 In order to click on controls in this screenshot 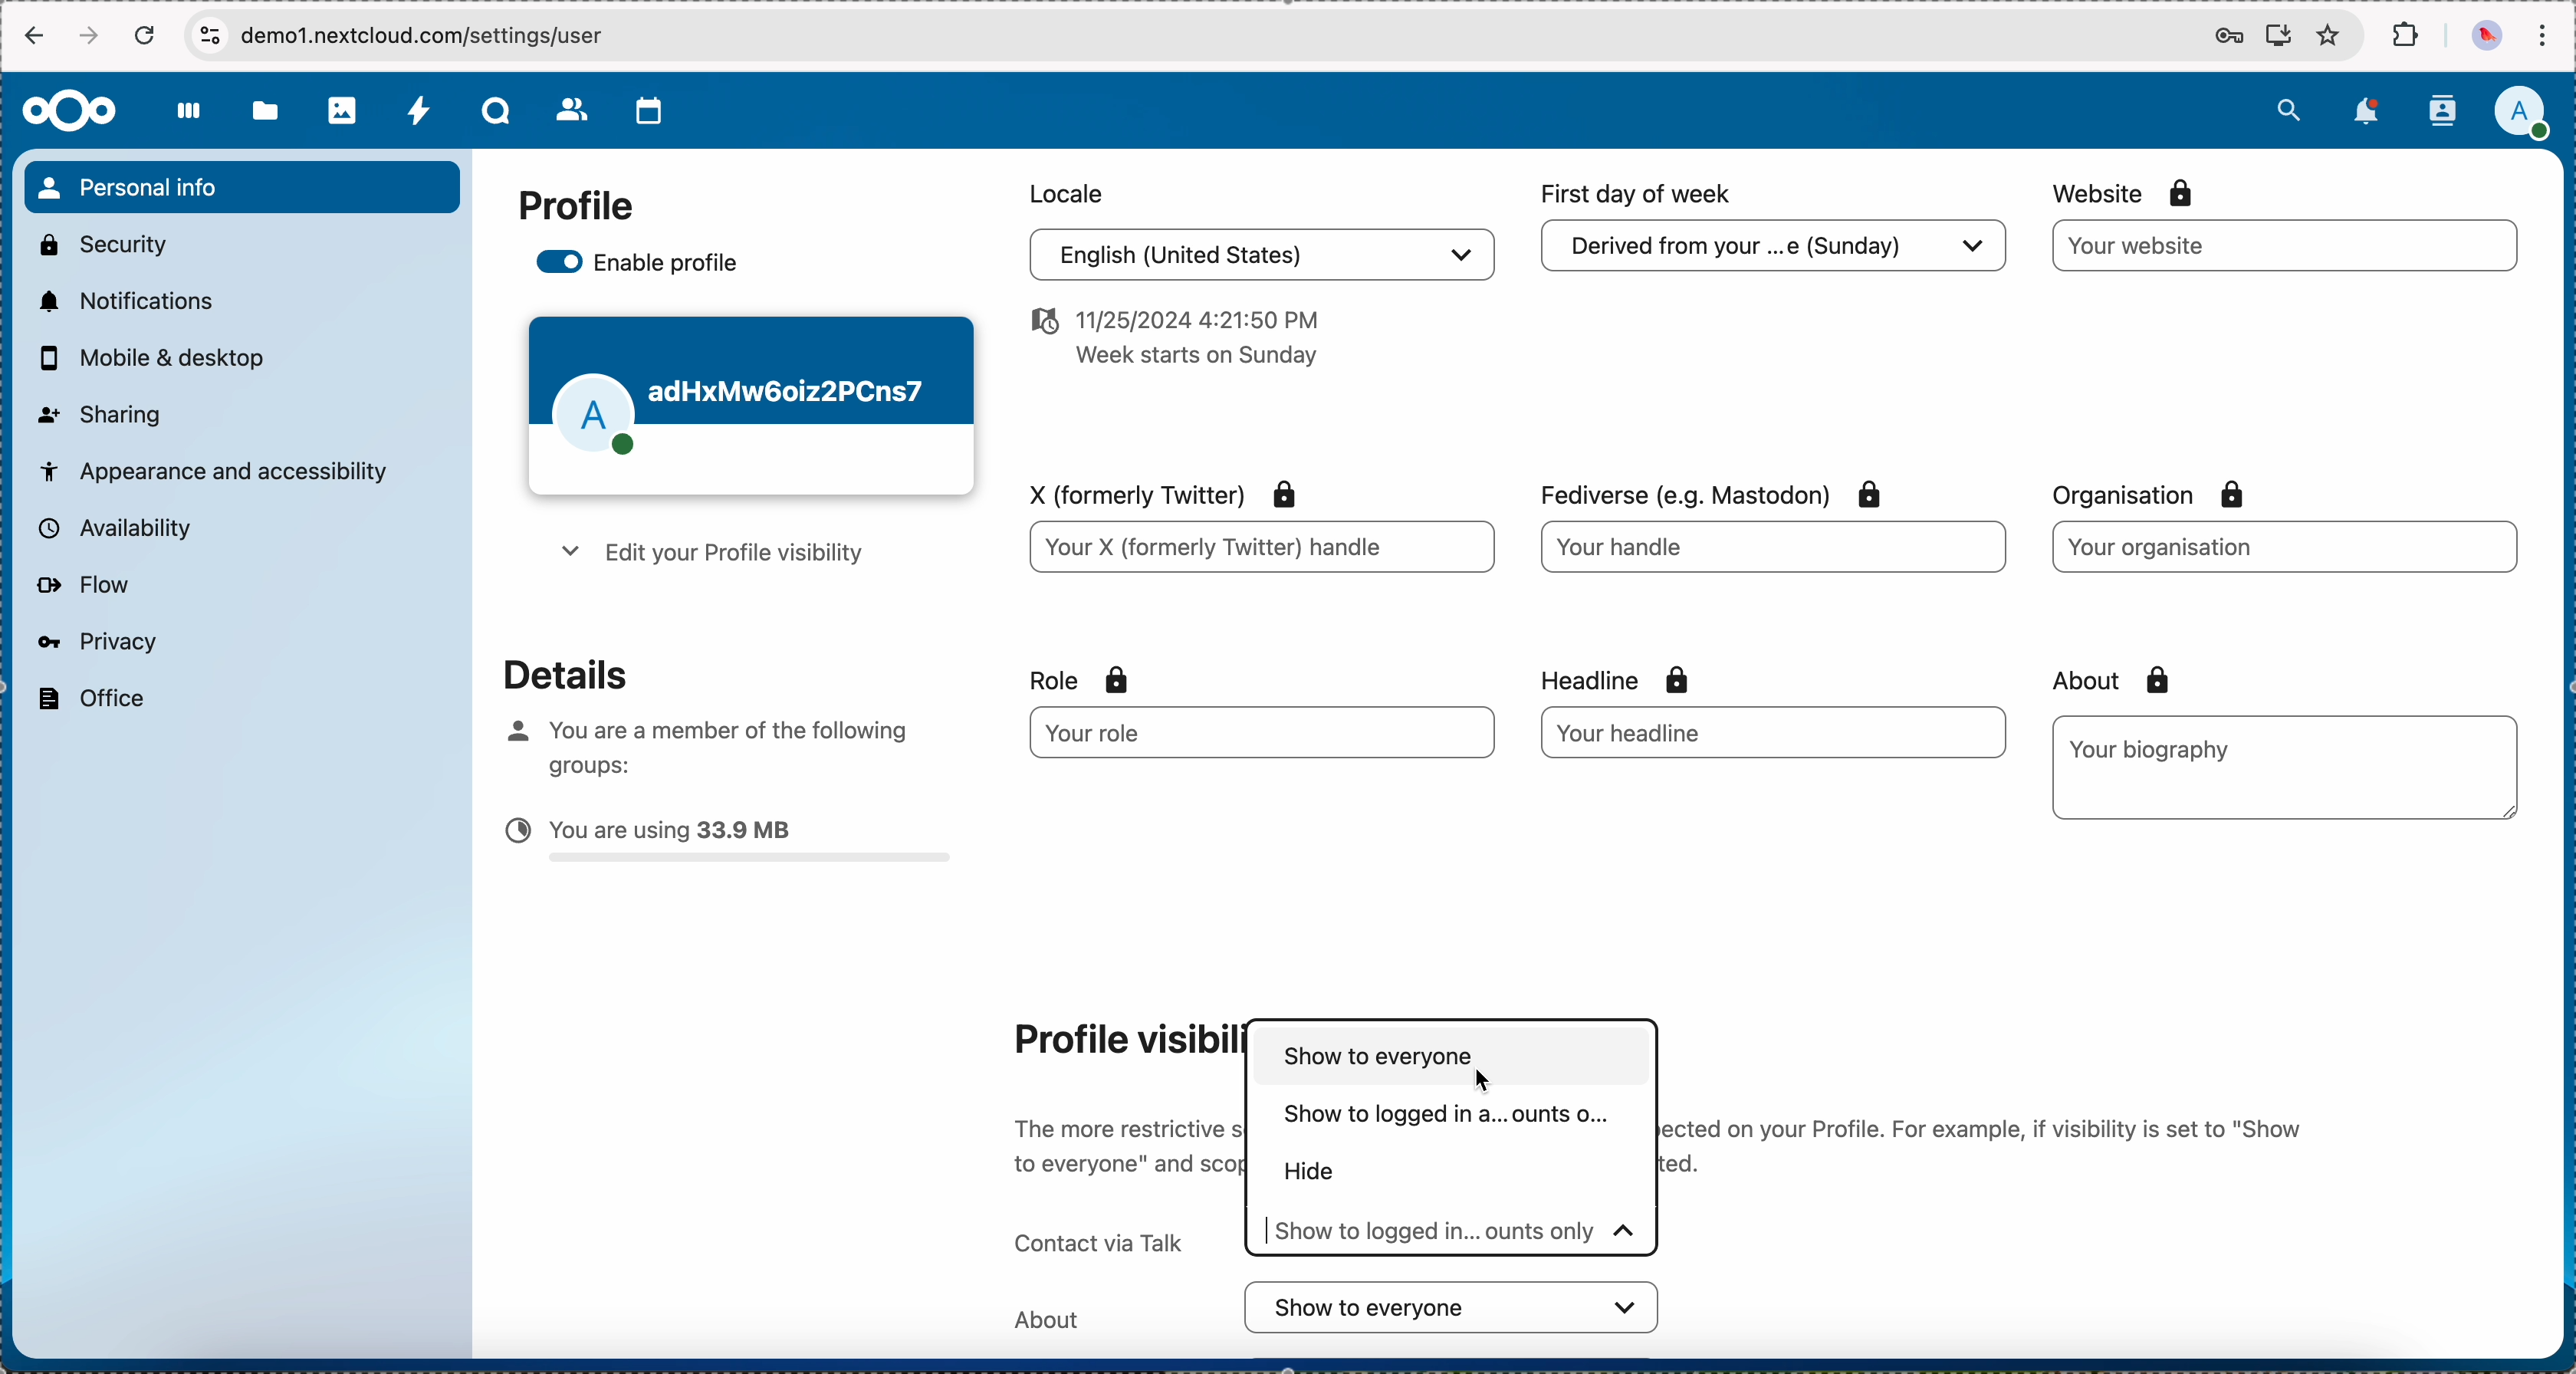, I will do `click(209, 34)`.